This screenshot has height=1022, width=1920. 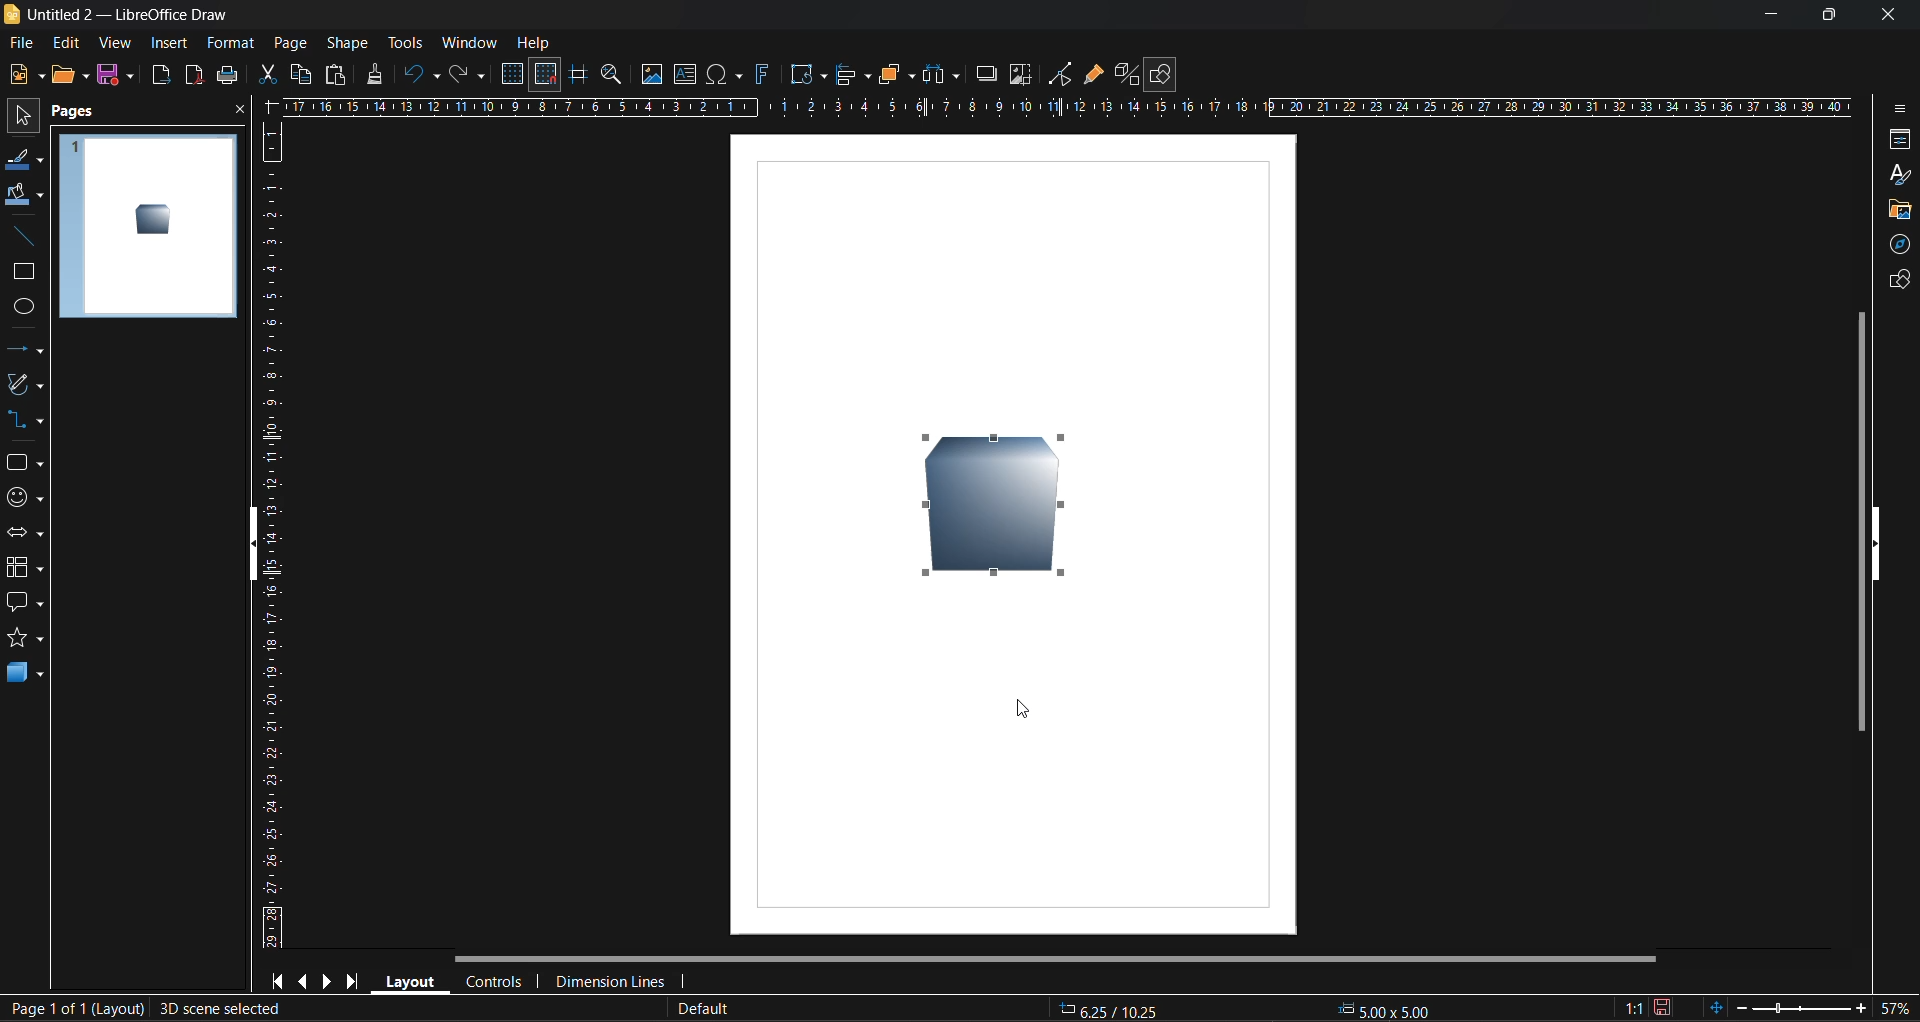 What do you see at coordinates (376, 74) in the screenshot?
I see `clone formatting` at bounding box center [376, 74].